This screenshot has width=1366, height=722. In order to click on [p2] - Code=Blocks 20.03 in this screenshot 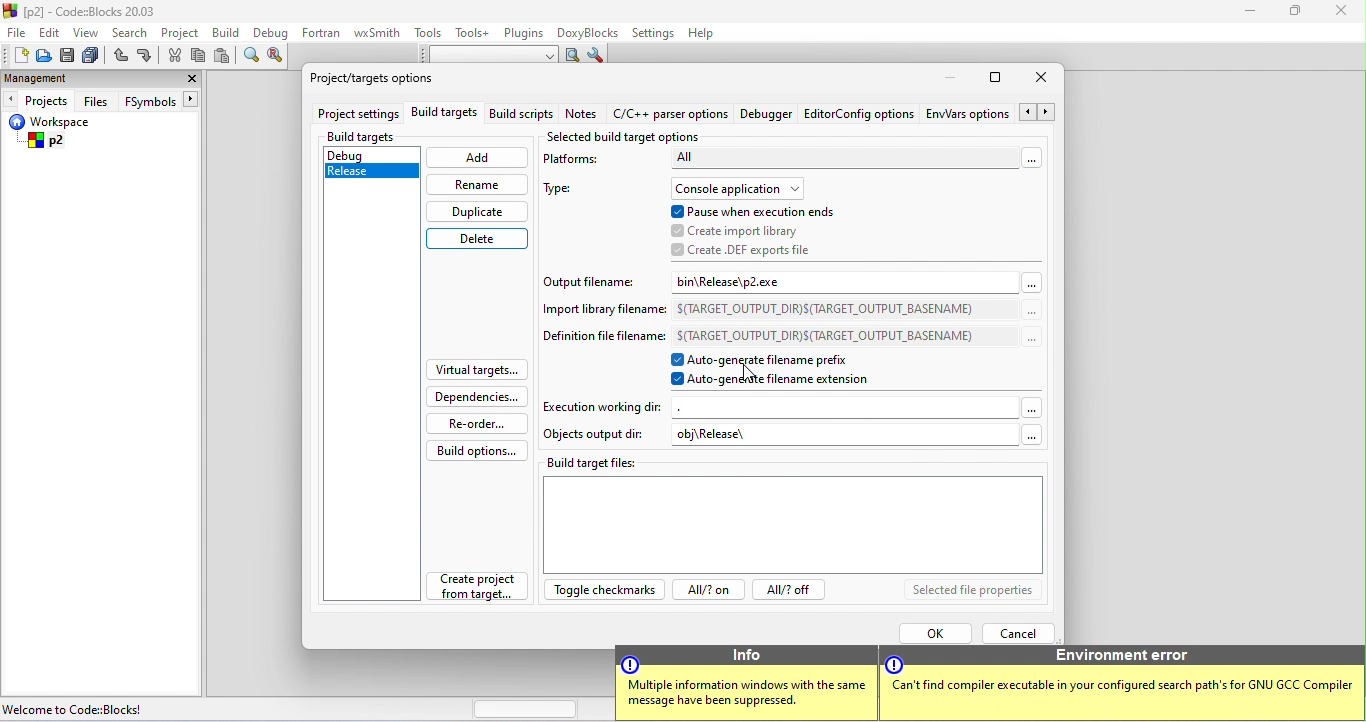, I will do `click(88, 12)`.